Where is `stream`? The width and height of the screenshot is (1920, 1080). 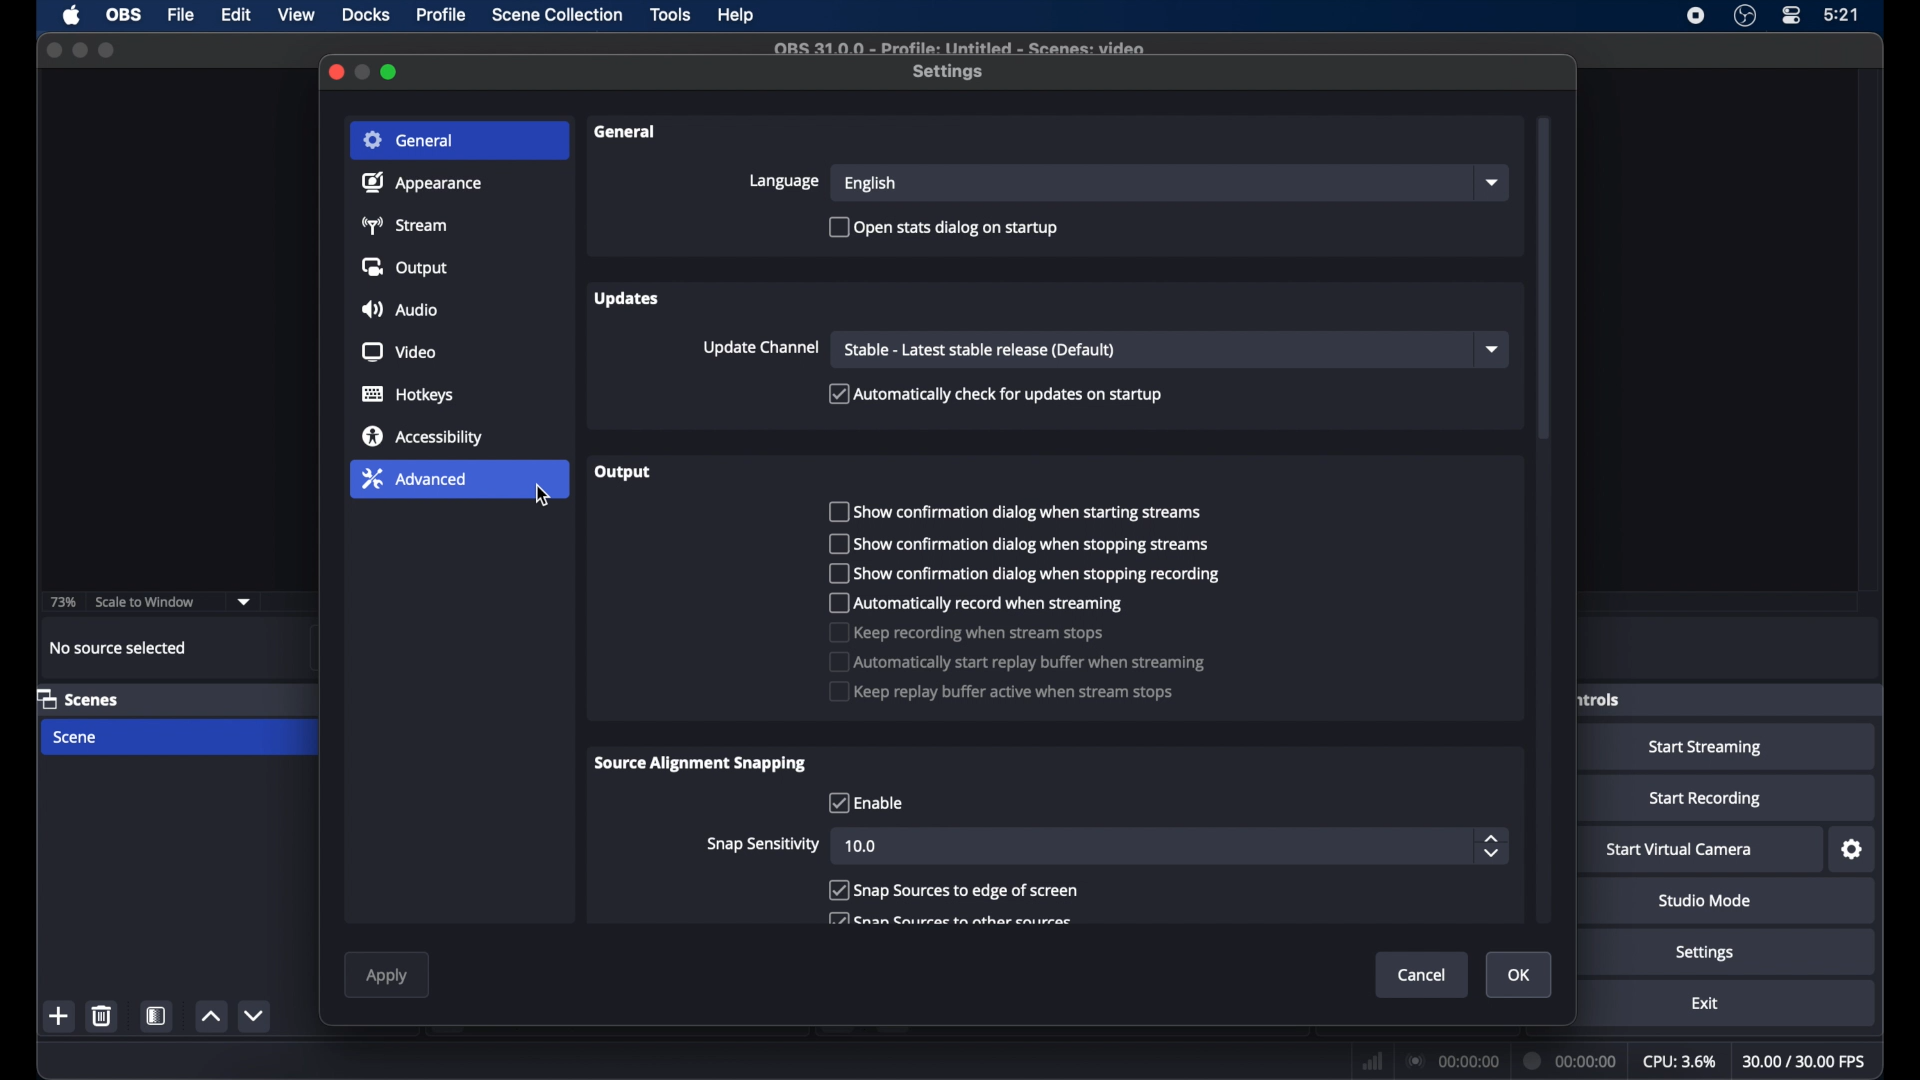
stream is located at coordinates (407, 225).